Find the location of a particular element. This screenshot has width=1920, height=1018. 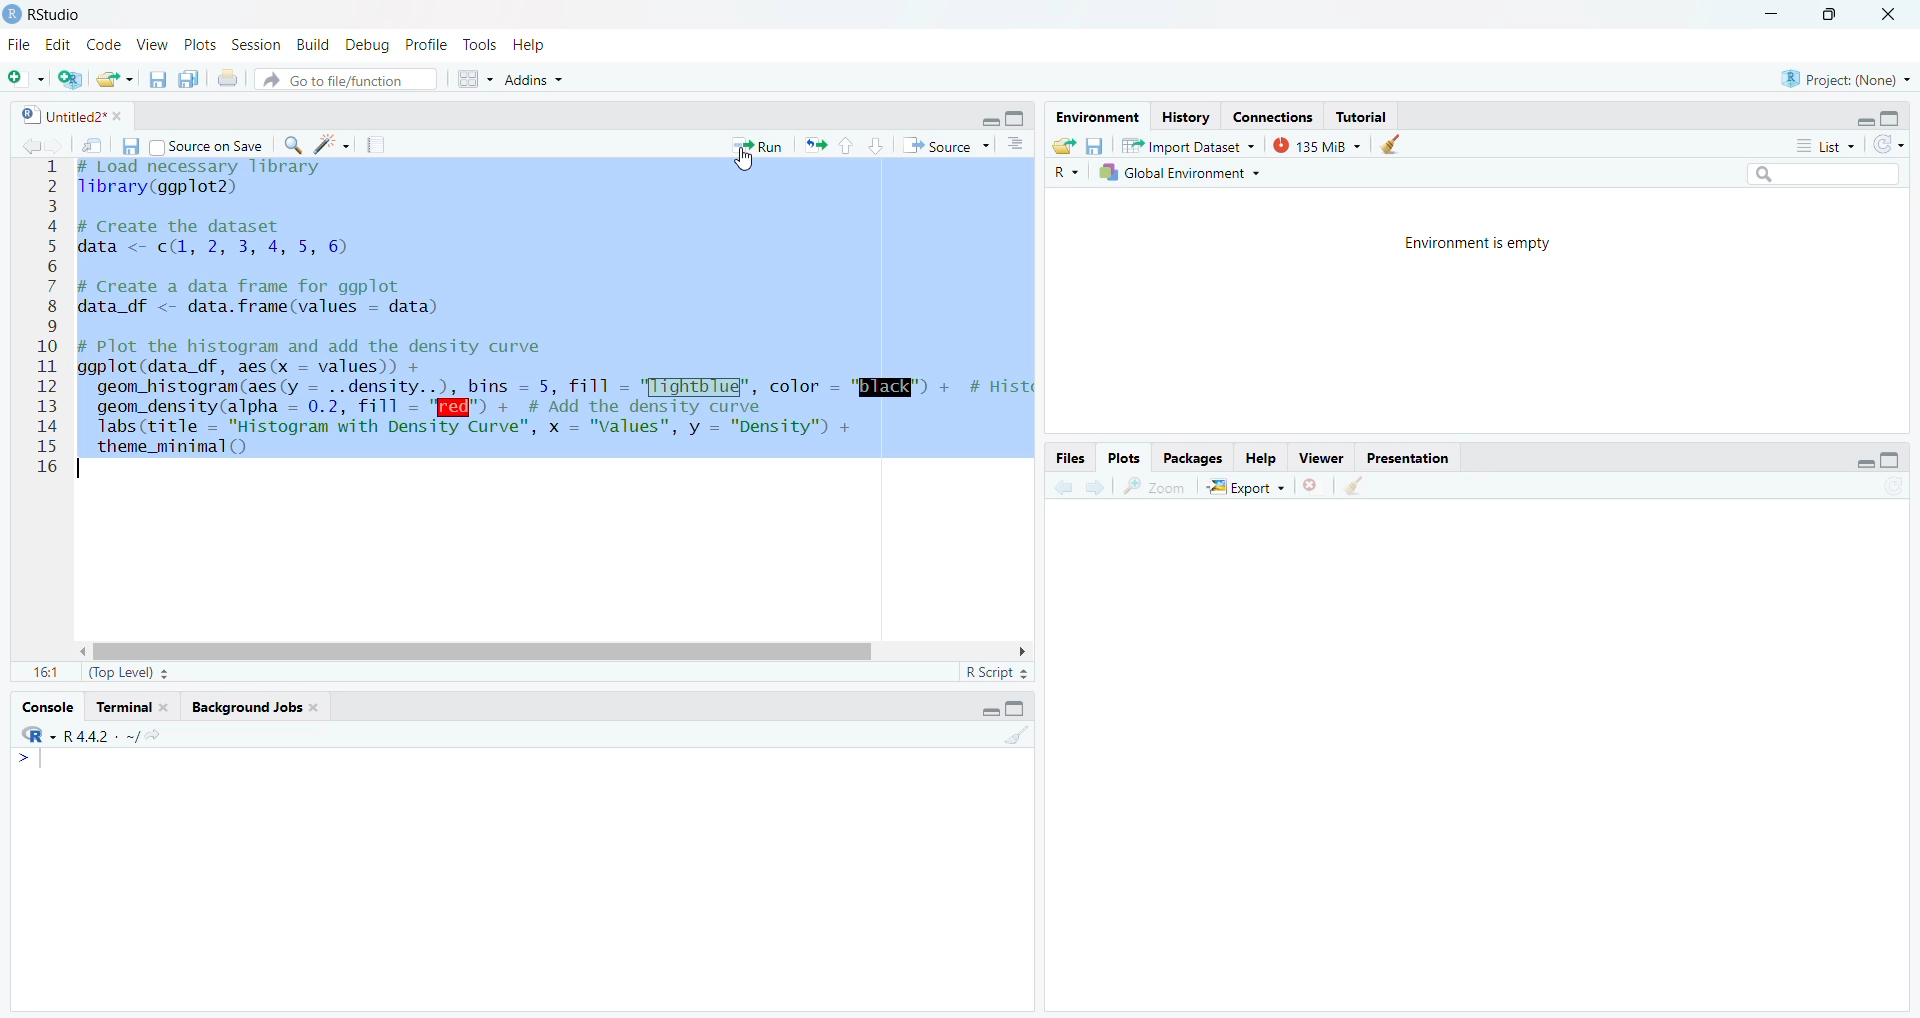

code tools is located at coordinates (332, 144).